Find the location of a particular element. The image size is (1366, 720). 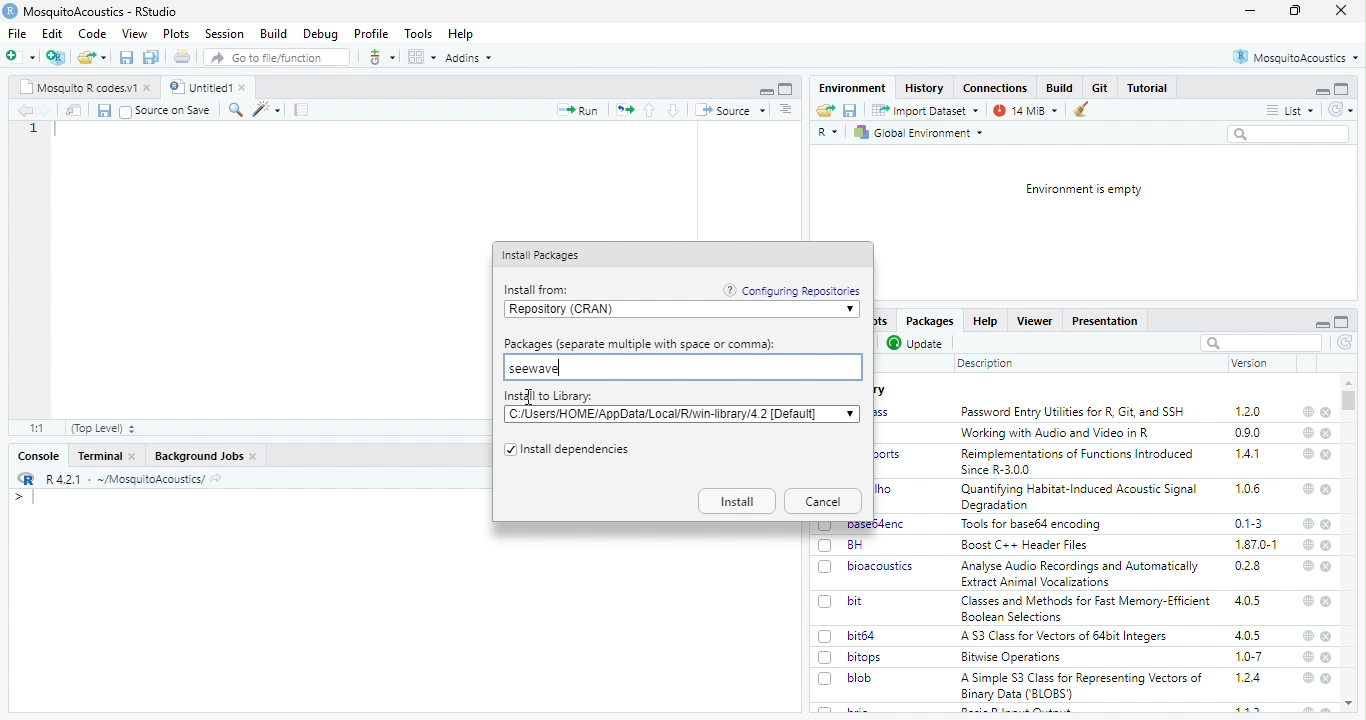

Terminal is located at coordinates (100, 456).